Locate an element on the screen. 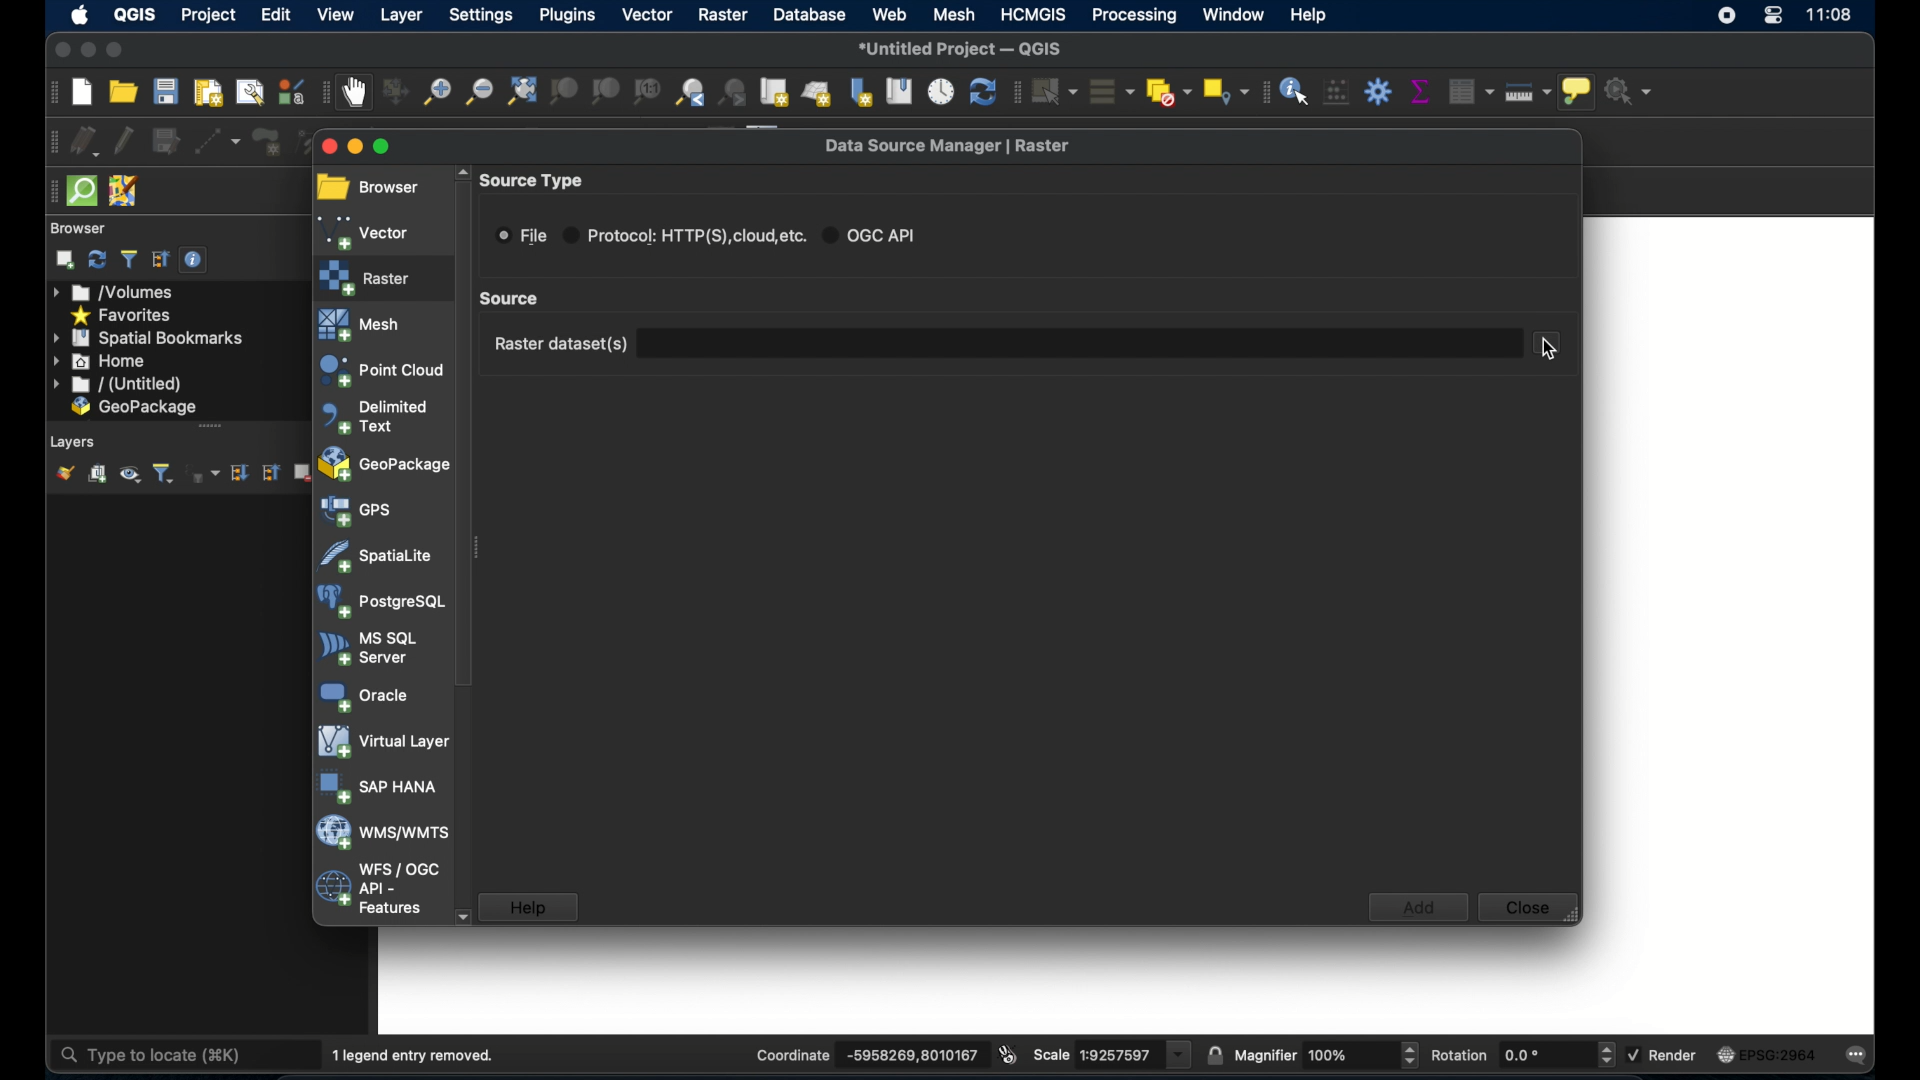 This screenshot has width=1920, height=1080. add is located at coordinates (1415, 907).